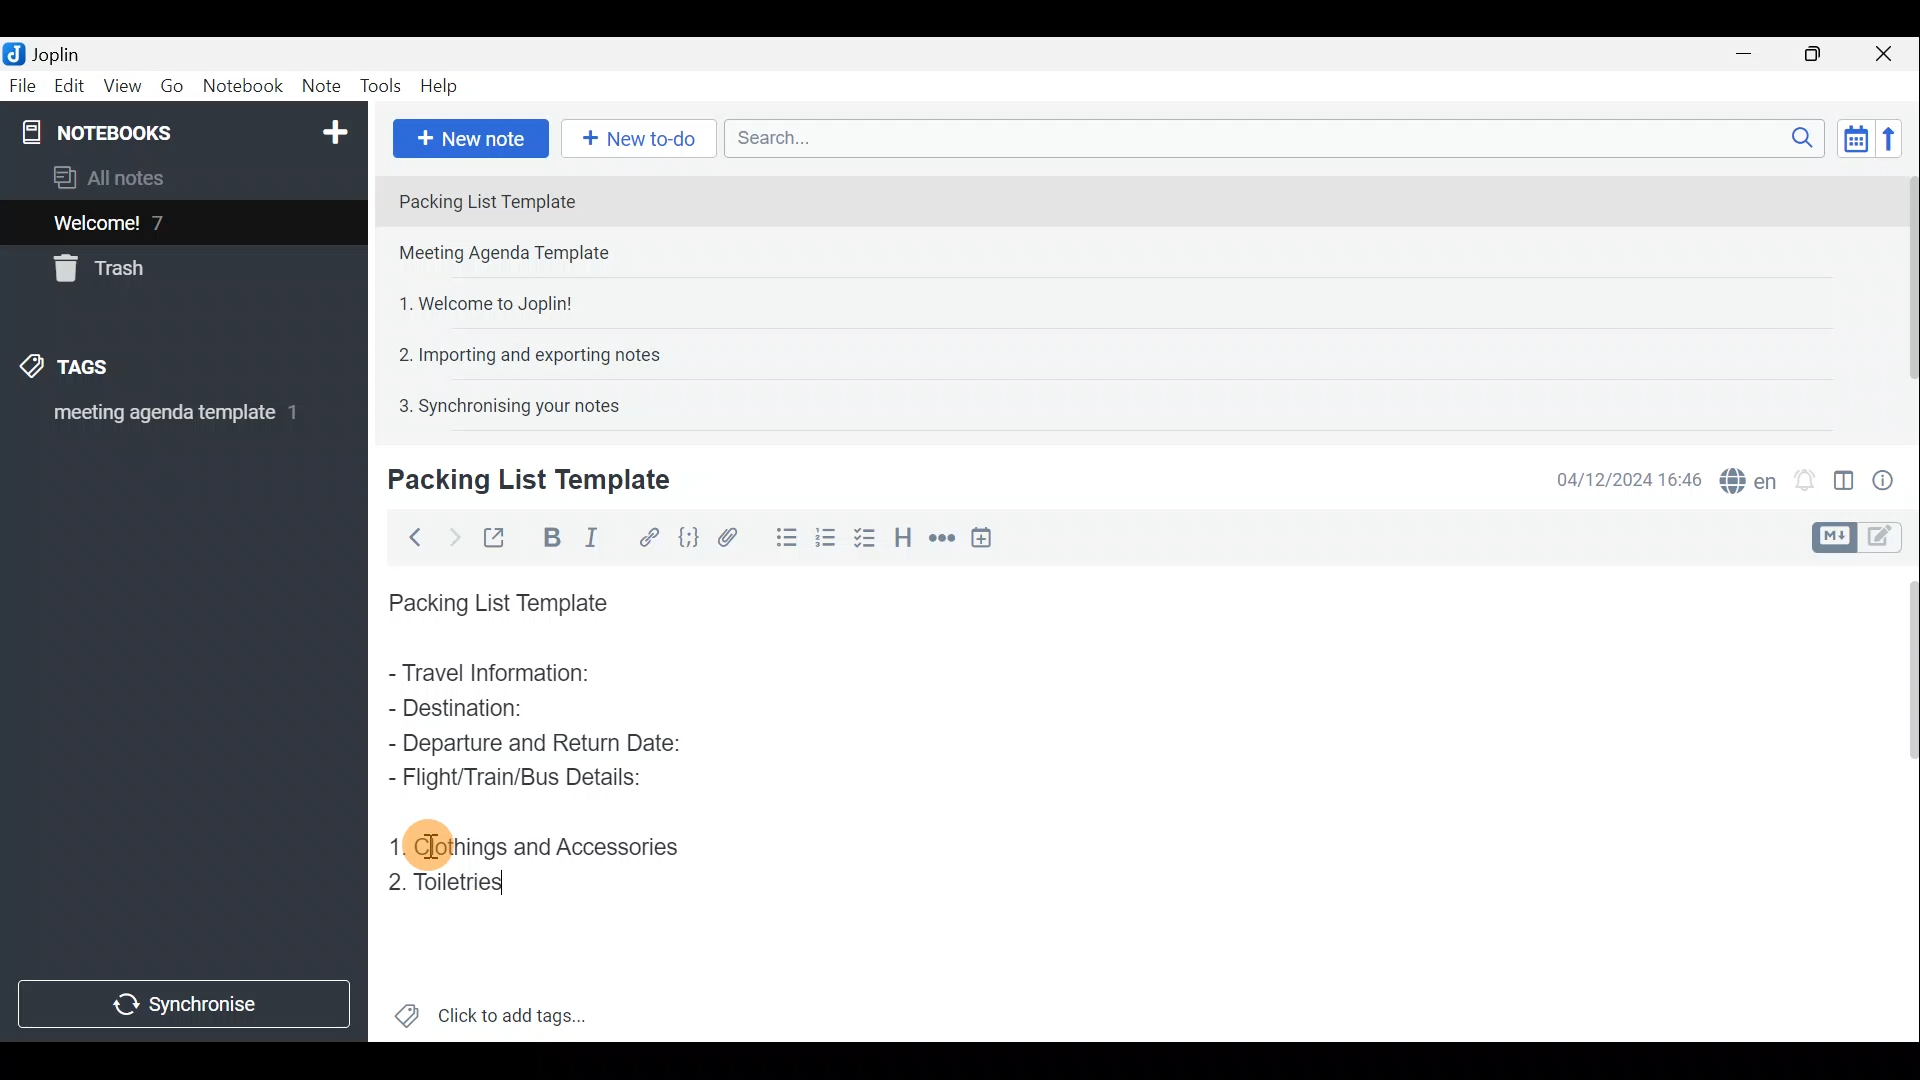 Image resolution: width=1920 pixels, height=1080 pixels. I want to click on Creating new note, so click(517, 481).